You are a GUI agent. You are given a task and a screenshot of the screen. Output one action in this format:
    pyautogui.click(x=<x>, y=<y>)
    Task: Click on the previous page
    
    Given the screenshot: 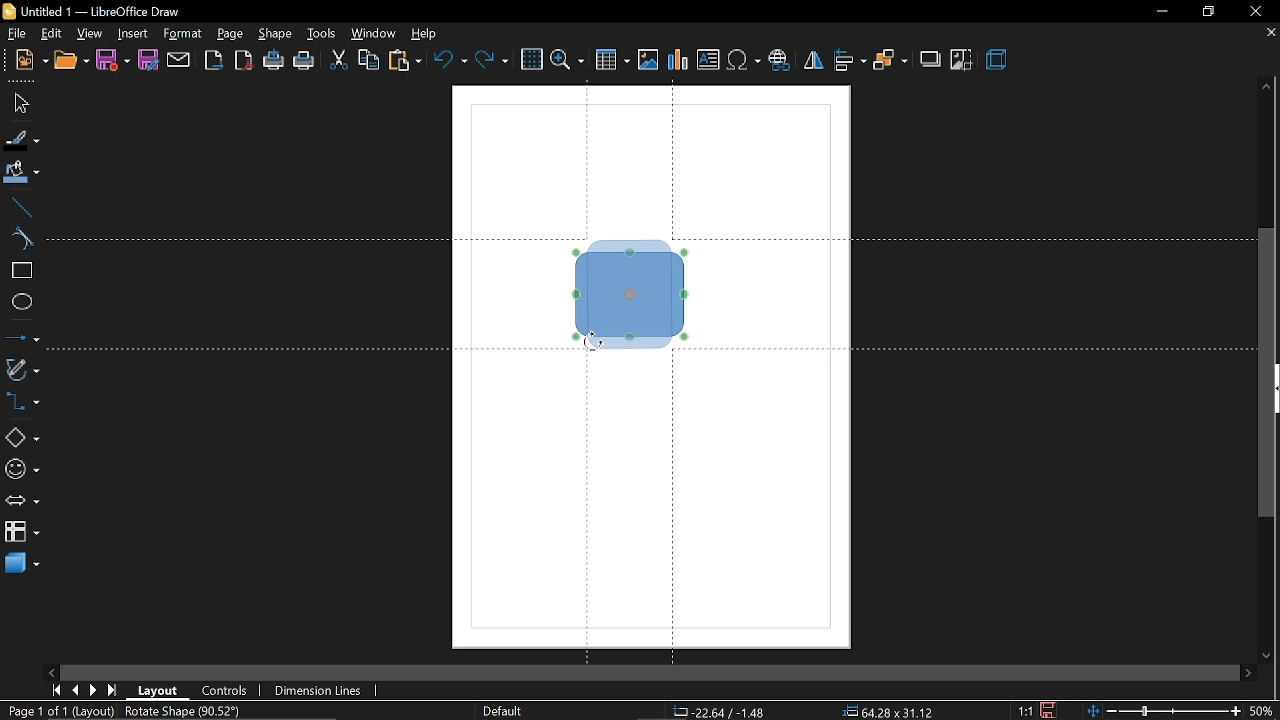 What is the action you would take?
    pyautogui.click(x=73, y=691)
    